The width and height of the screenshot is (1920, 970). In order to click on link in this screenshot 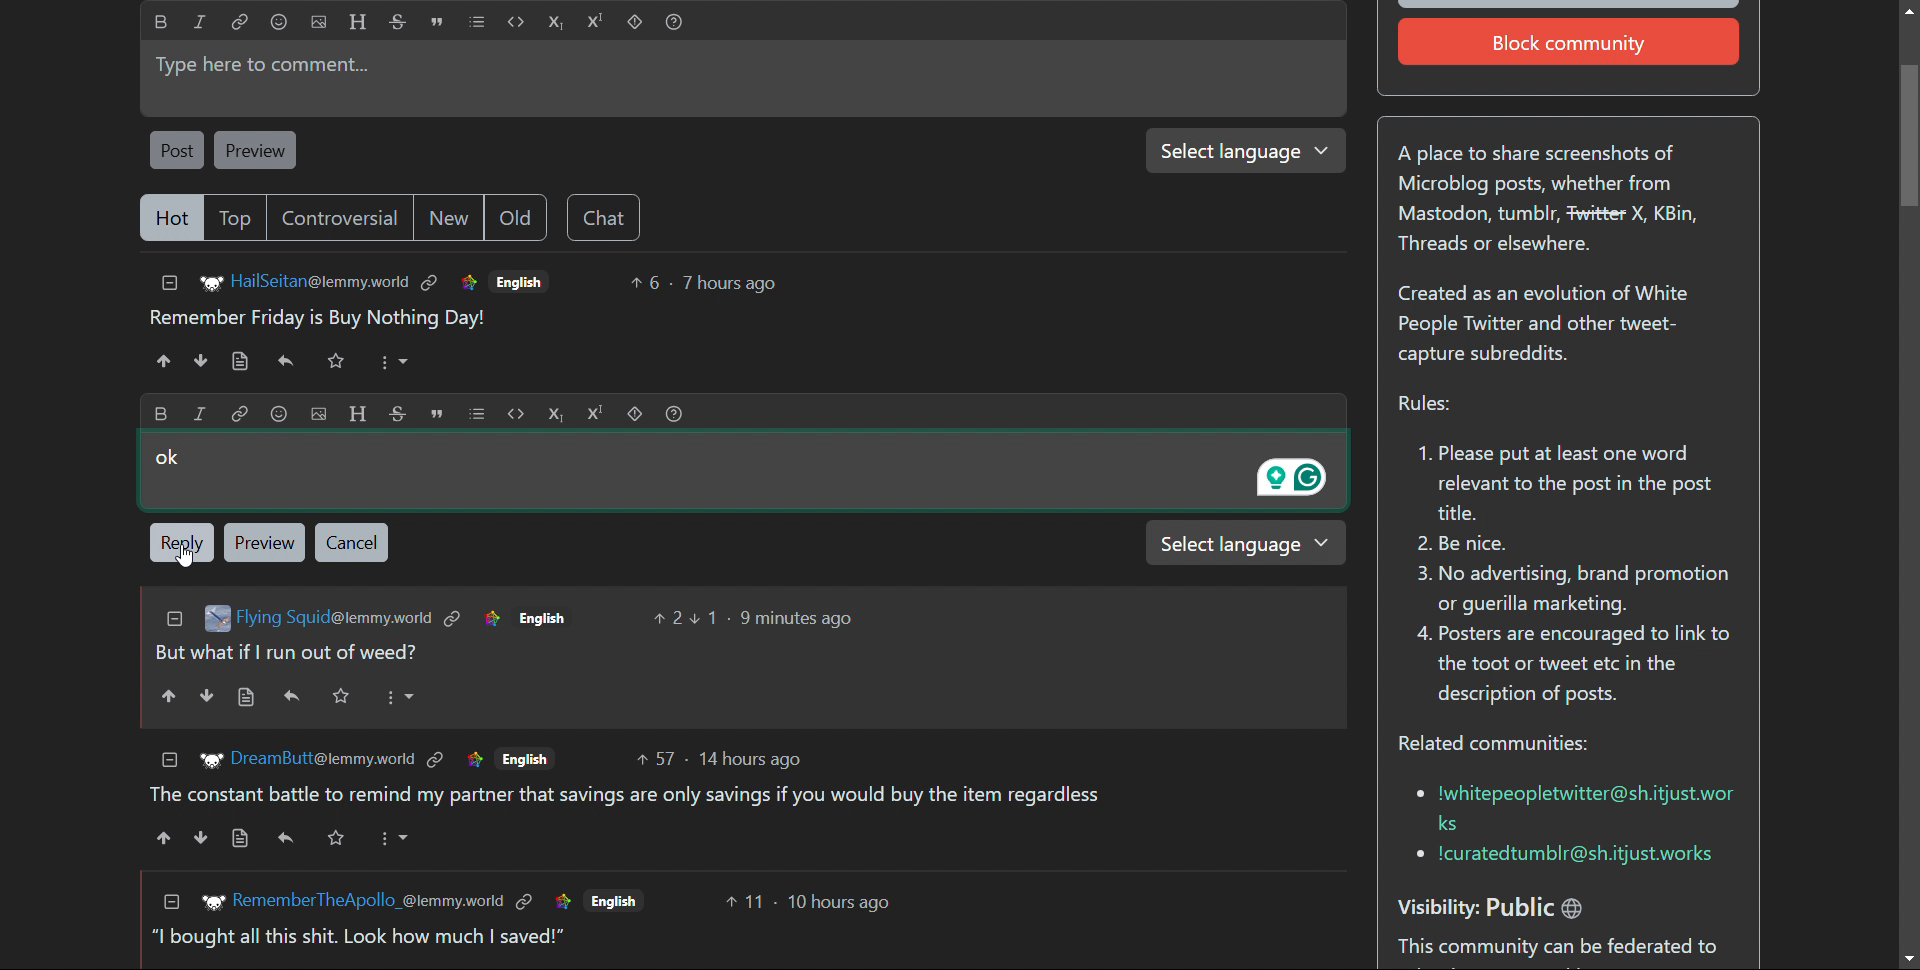, I will do `click(241, 21)`.